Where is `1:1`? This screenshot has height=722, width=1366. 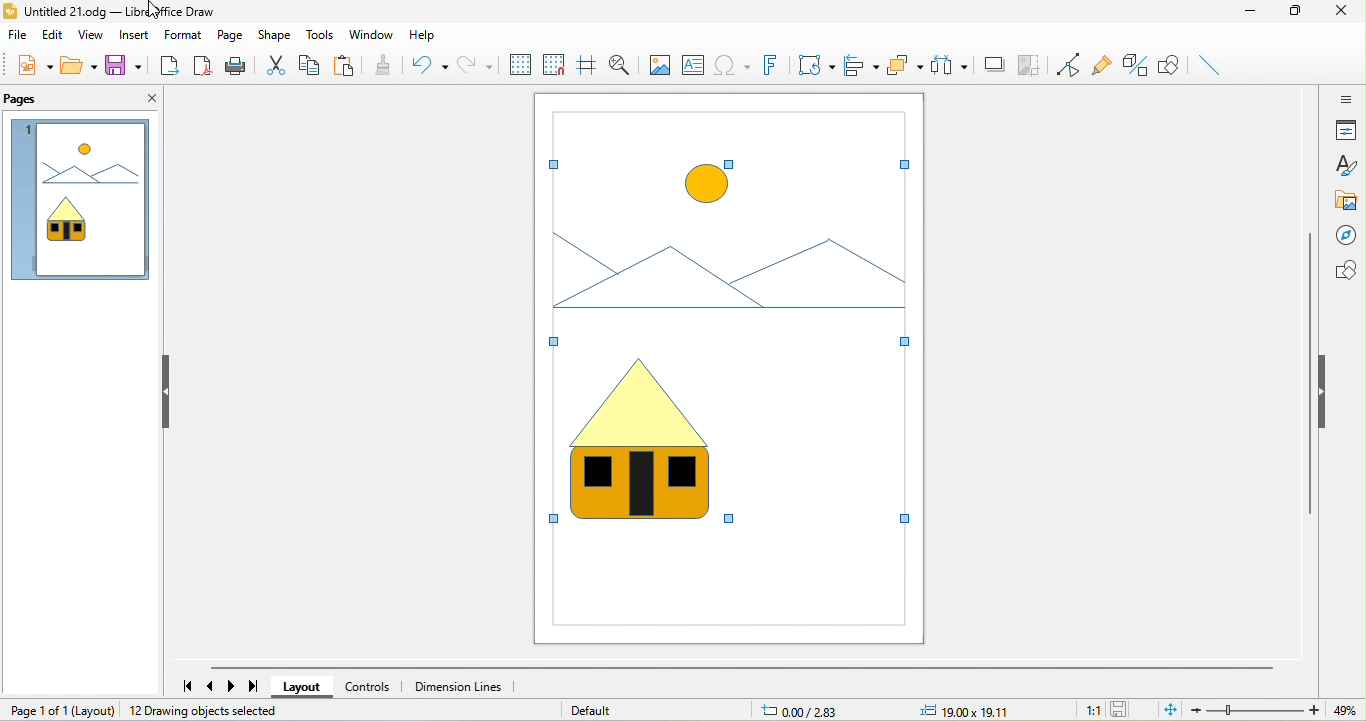 1:1 is located at coordinates (1087, 710).